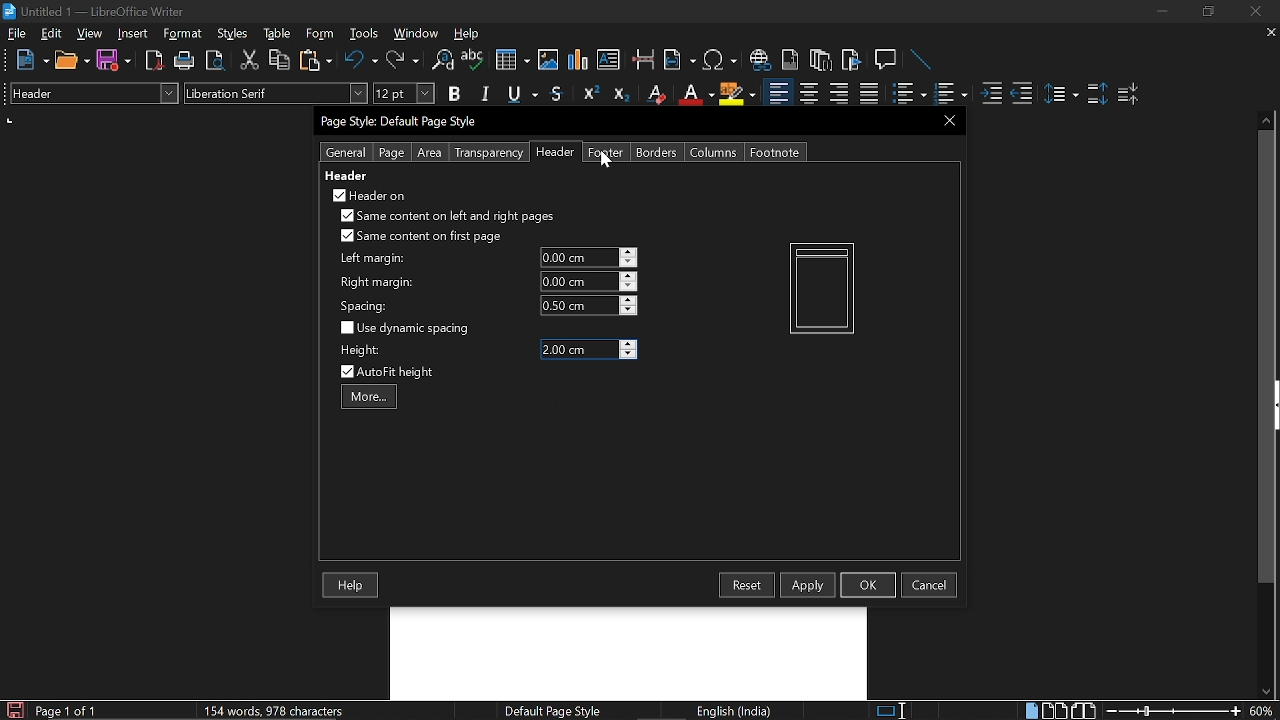  What do you see at coordinates (370, 259) in the screenshot?
I see `left margin` at bounding box center [370, 259].